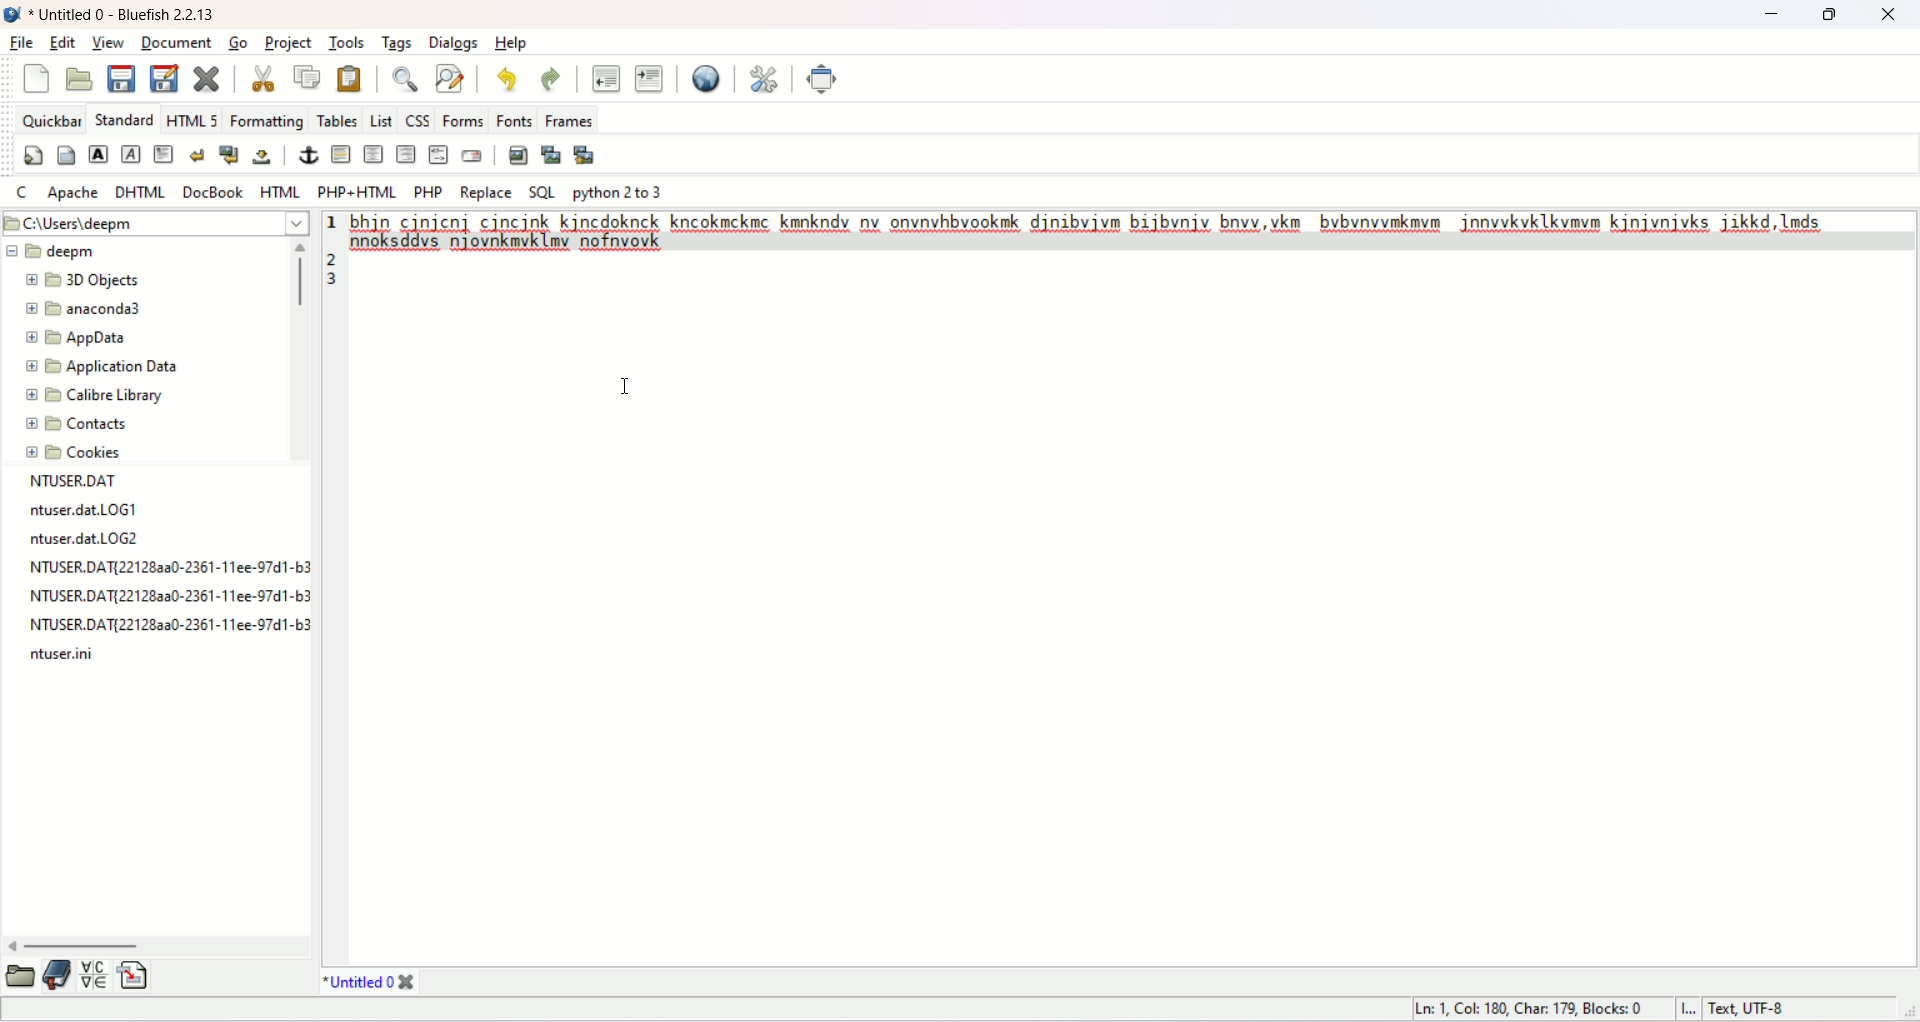 Image resolution: width=1920 pixels, height=1022 pixels. Describe the element at coordinates (295, 350) in the screenshot. I see `vertical scroll bar` at that location.